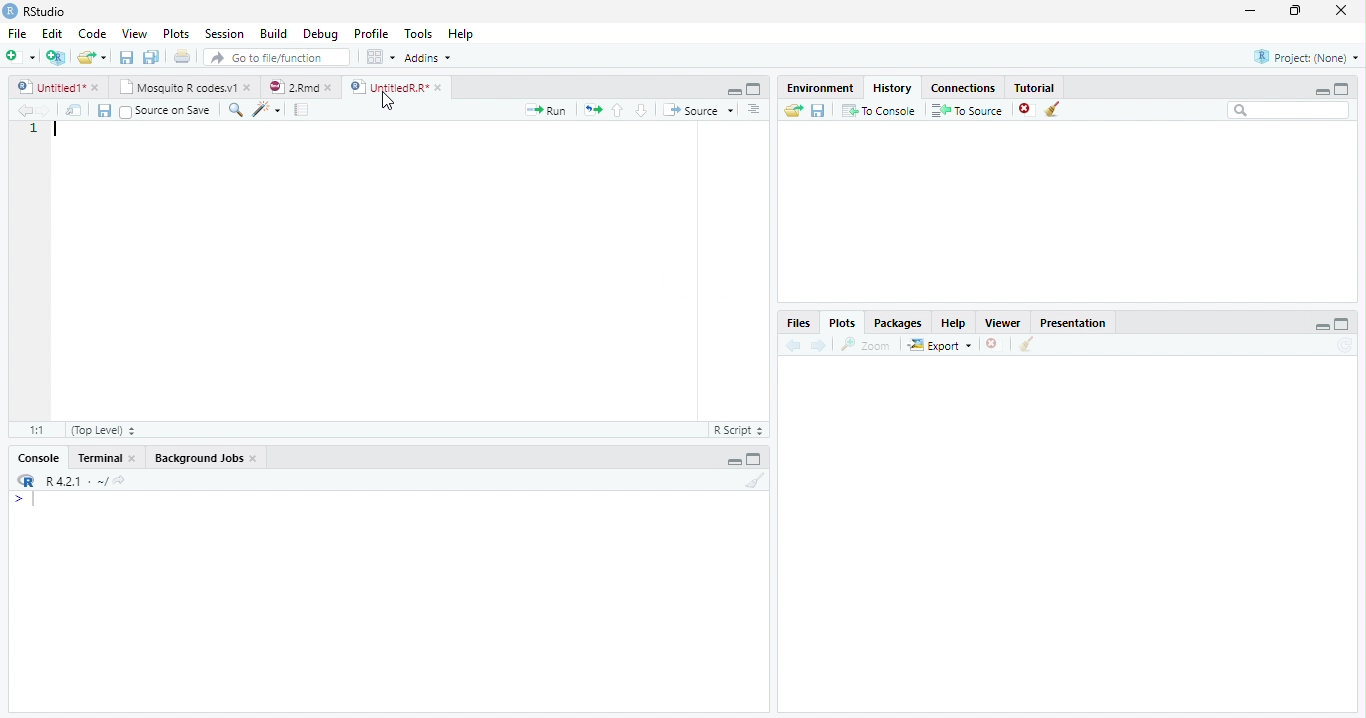  Describe the element at coordinates (372, 33) in the screenshot. I see `Profile` at that location.